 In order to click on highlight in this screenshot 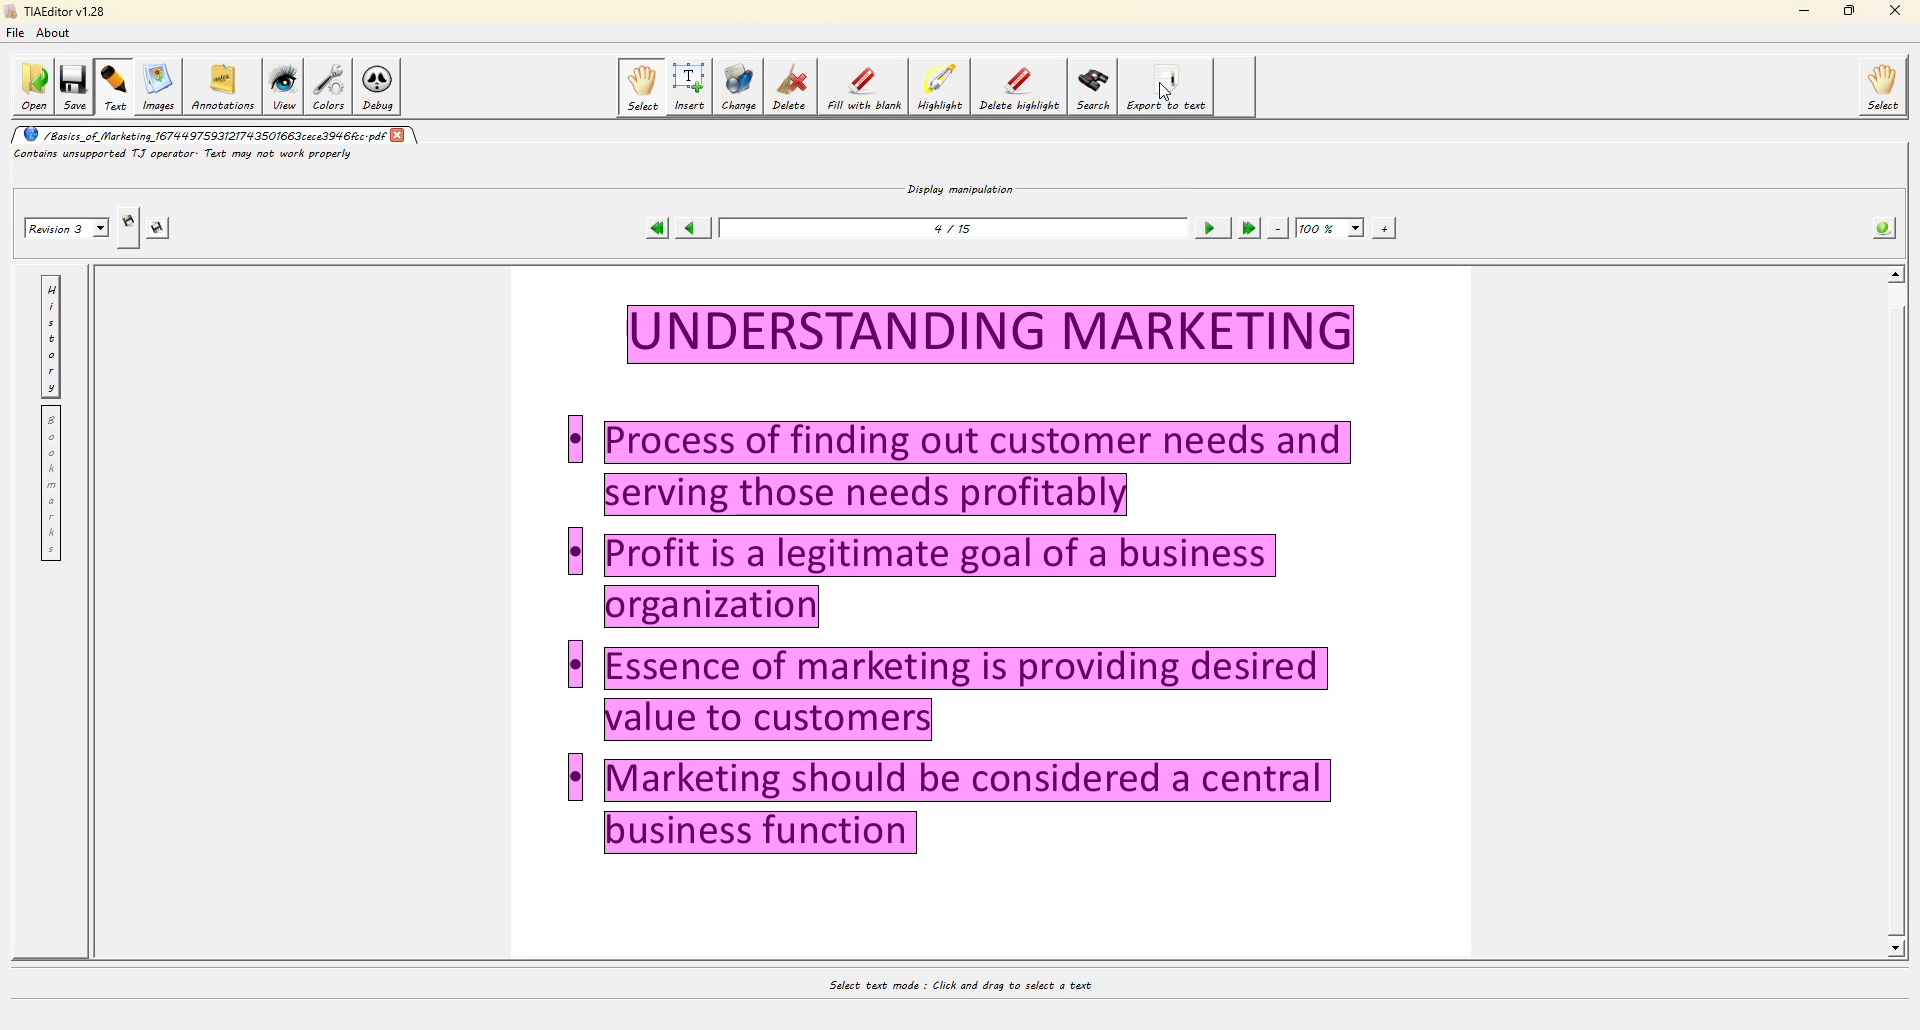, I will do `click(944, 86)`.